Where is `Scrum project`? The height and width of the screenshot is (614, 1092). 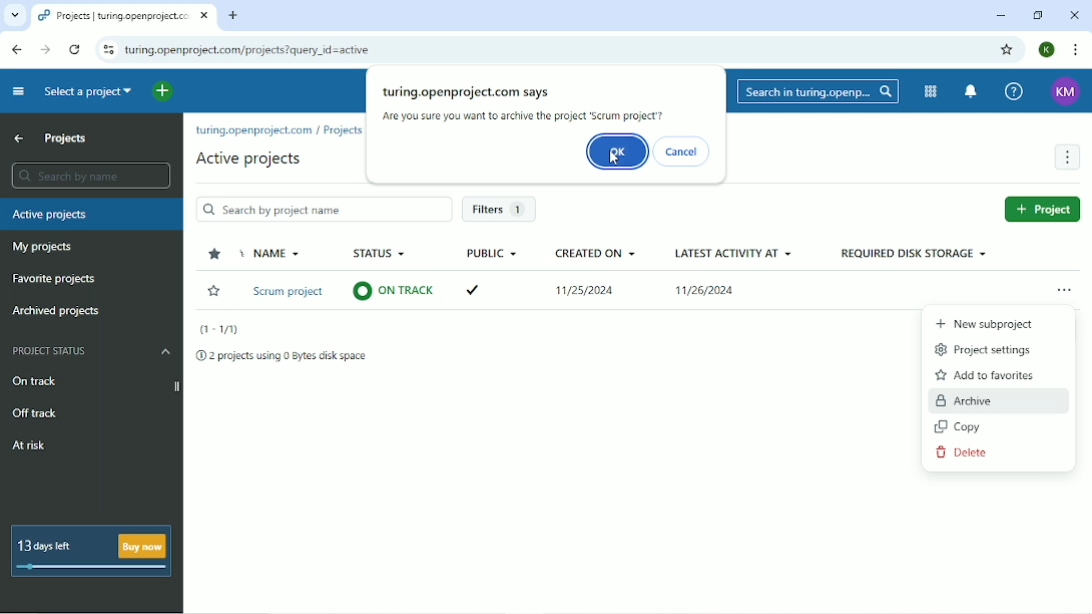
Scrum project is located at coordinates (289, 293).